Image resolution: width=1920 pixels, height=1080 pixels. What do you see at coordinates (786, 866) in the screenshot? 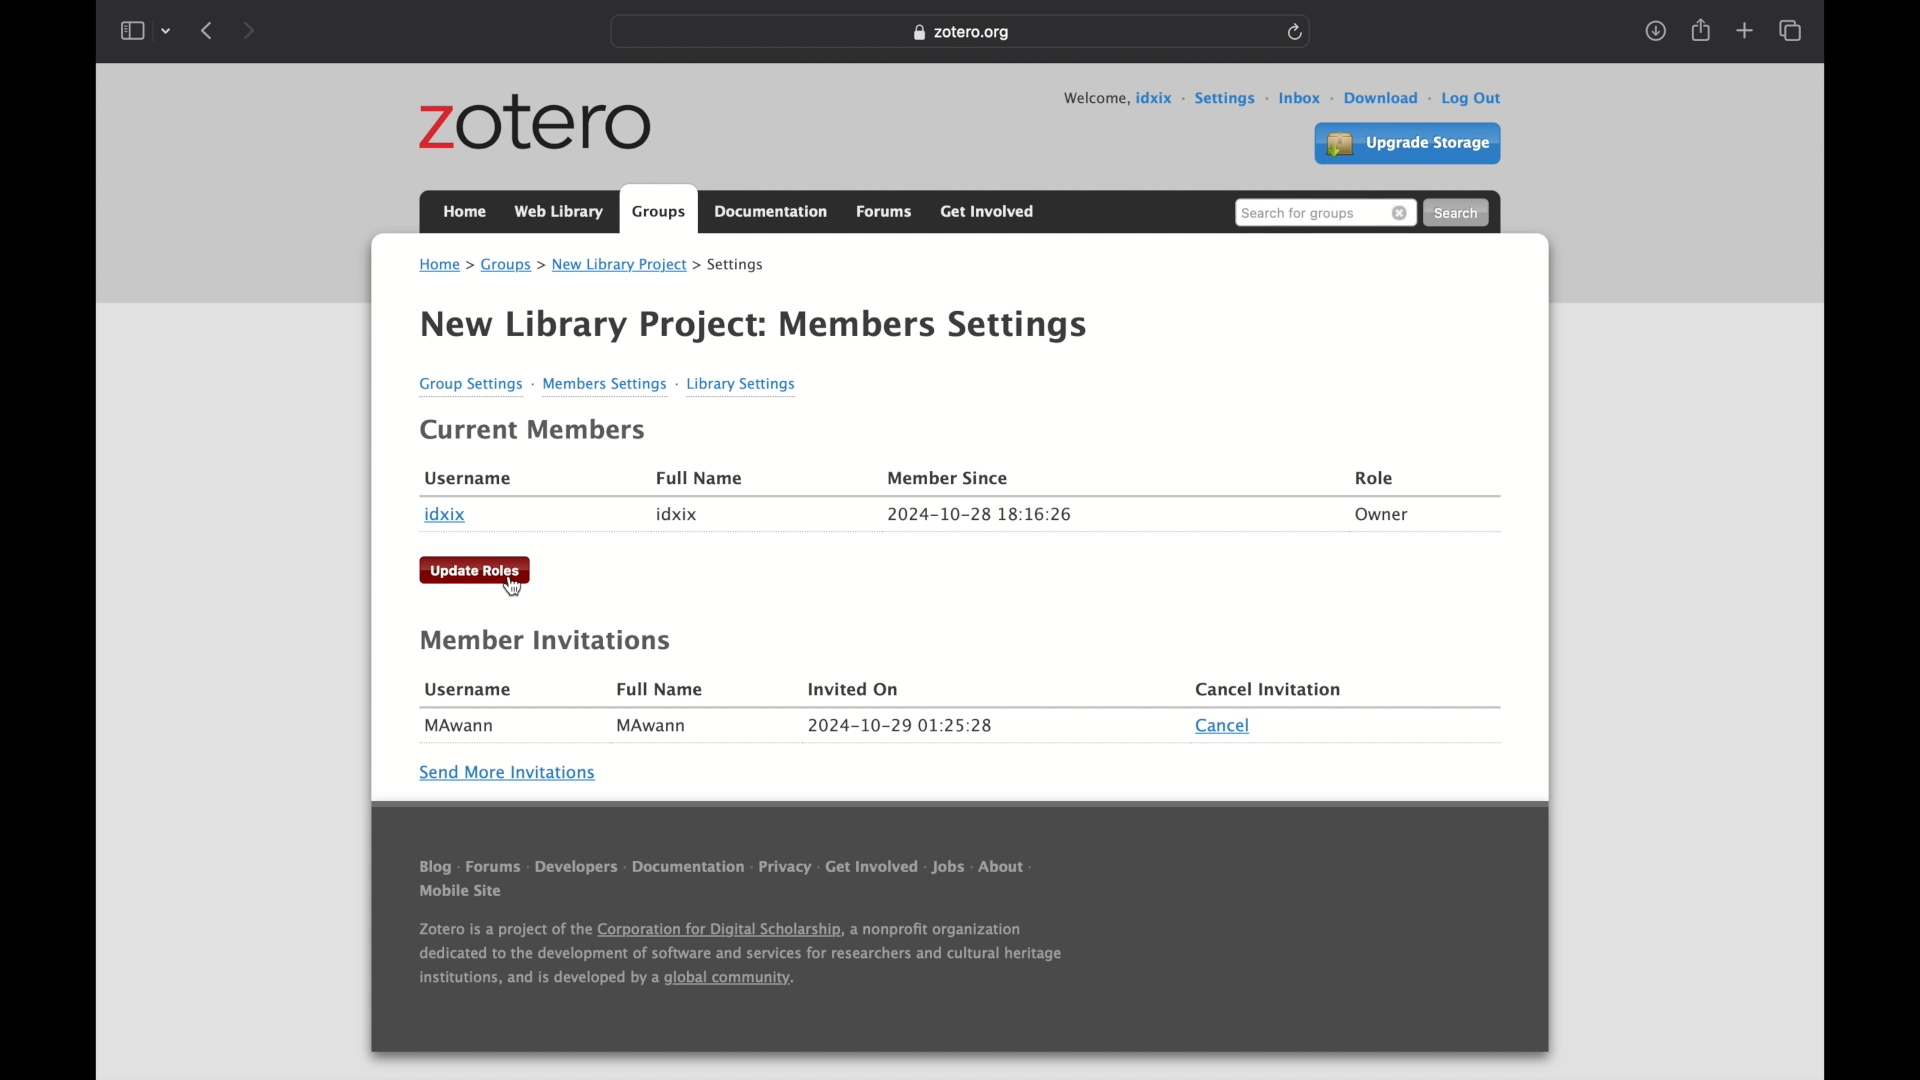
I see `privacy` at bounding box center [786, 866].